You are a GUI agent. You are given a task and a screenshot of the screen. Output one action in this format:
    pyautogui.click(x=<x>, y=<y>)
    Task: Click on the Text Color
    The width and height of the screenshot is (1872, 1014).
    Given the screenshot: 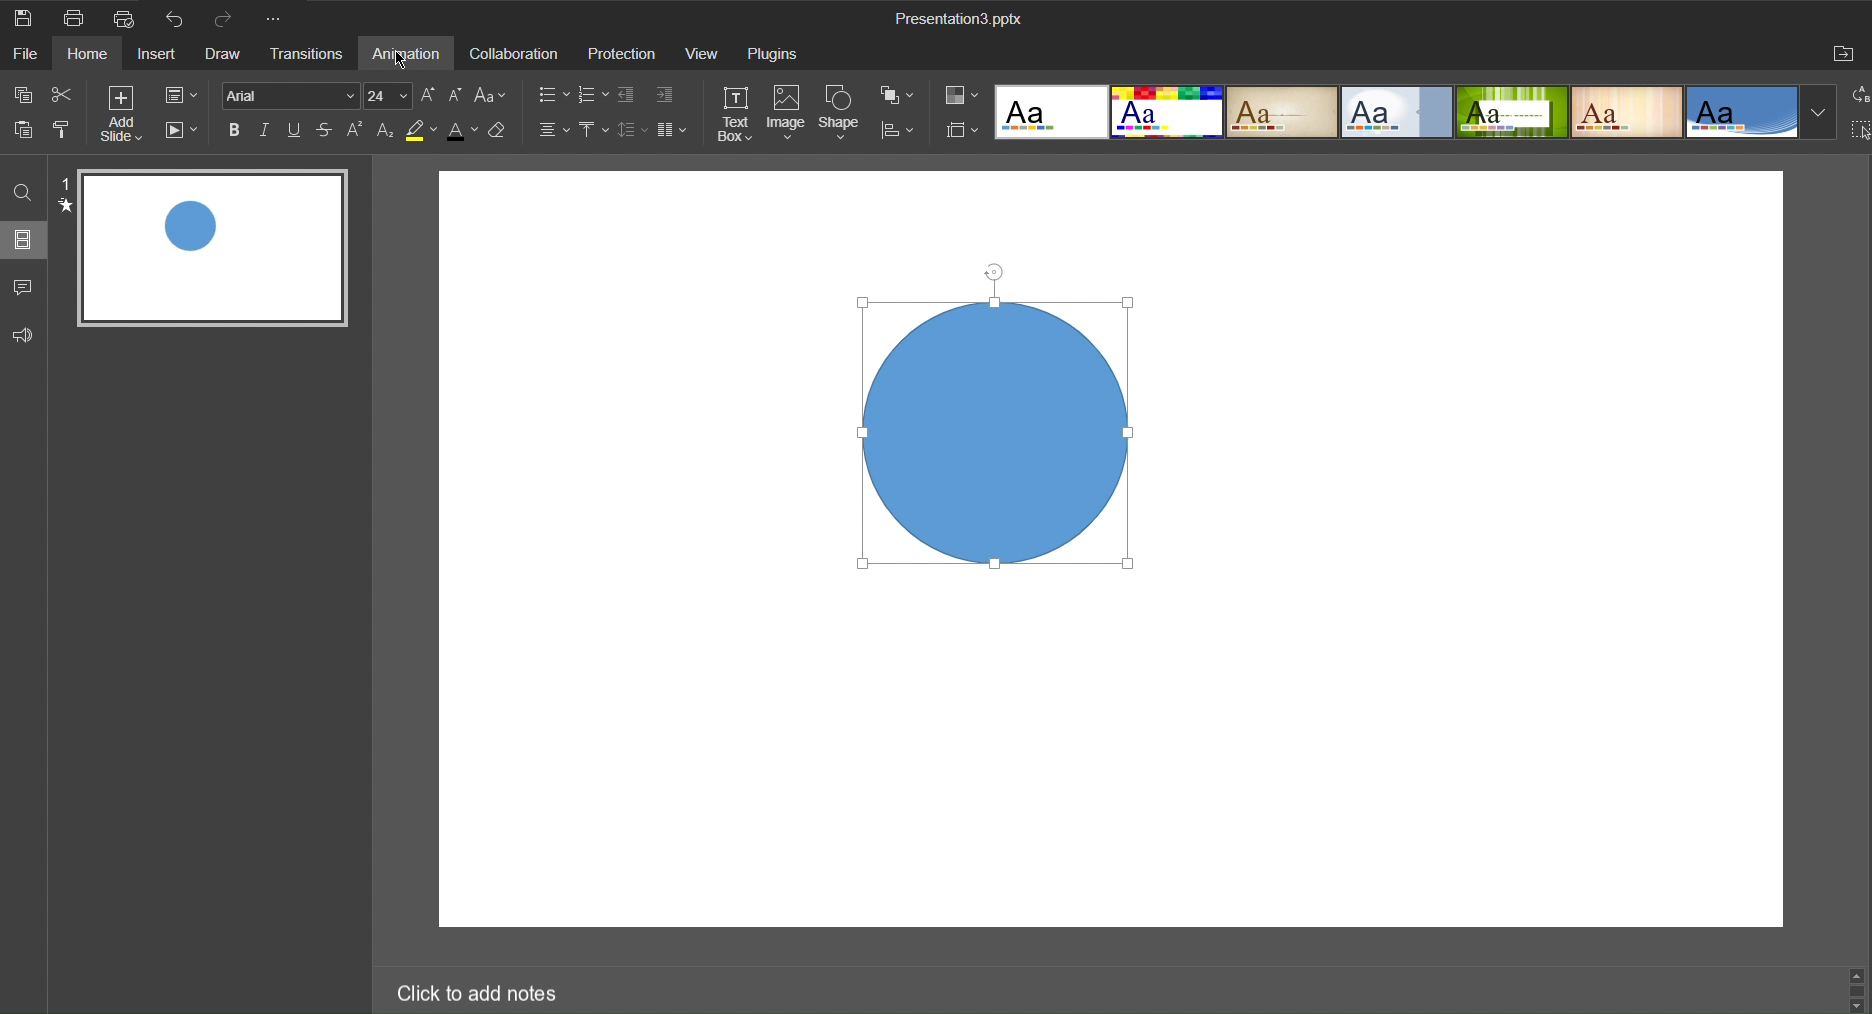 What is the action you would take?
    pyautogui.click(x=462, y=132)
    